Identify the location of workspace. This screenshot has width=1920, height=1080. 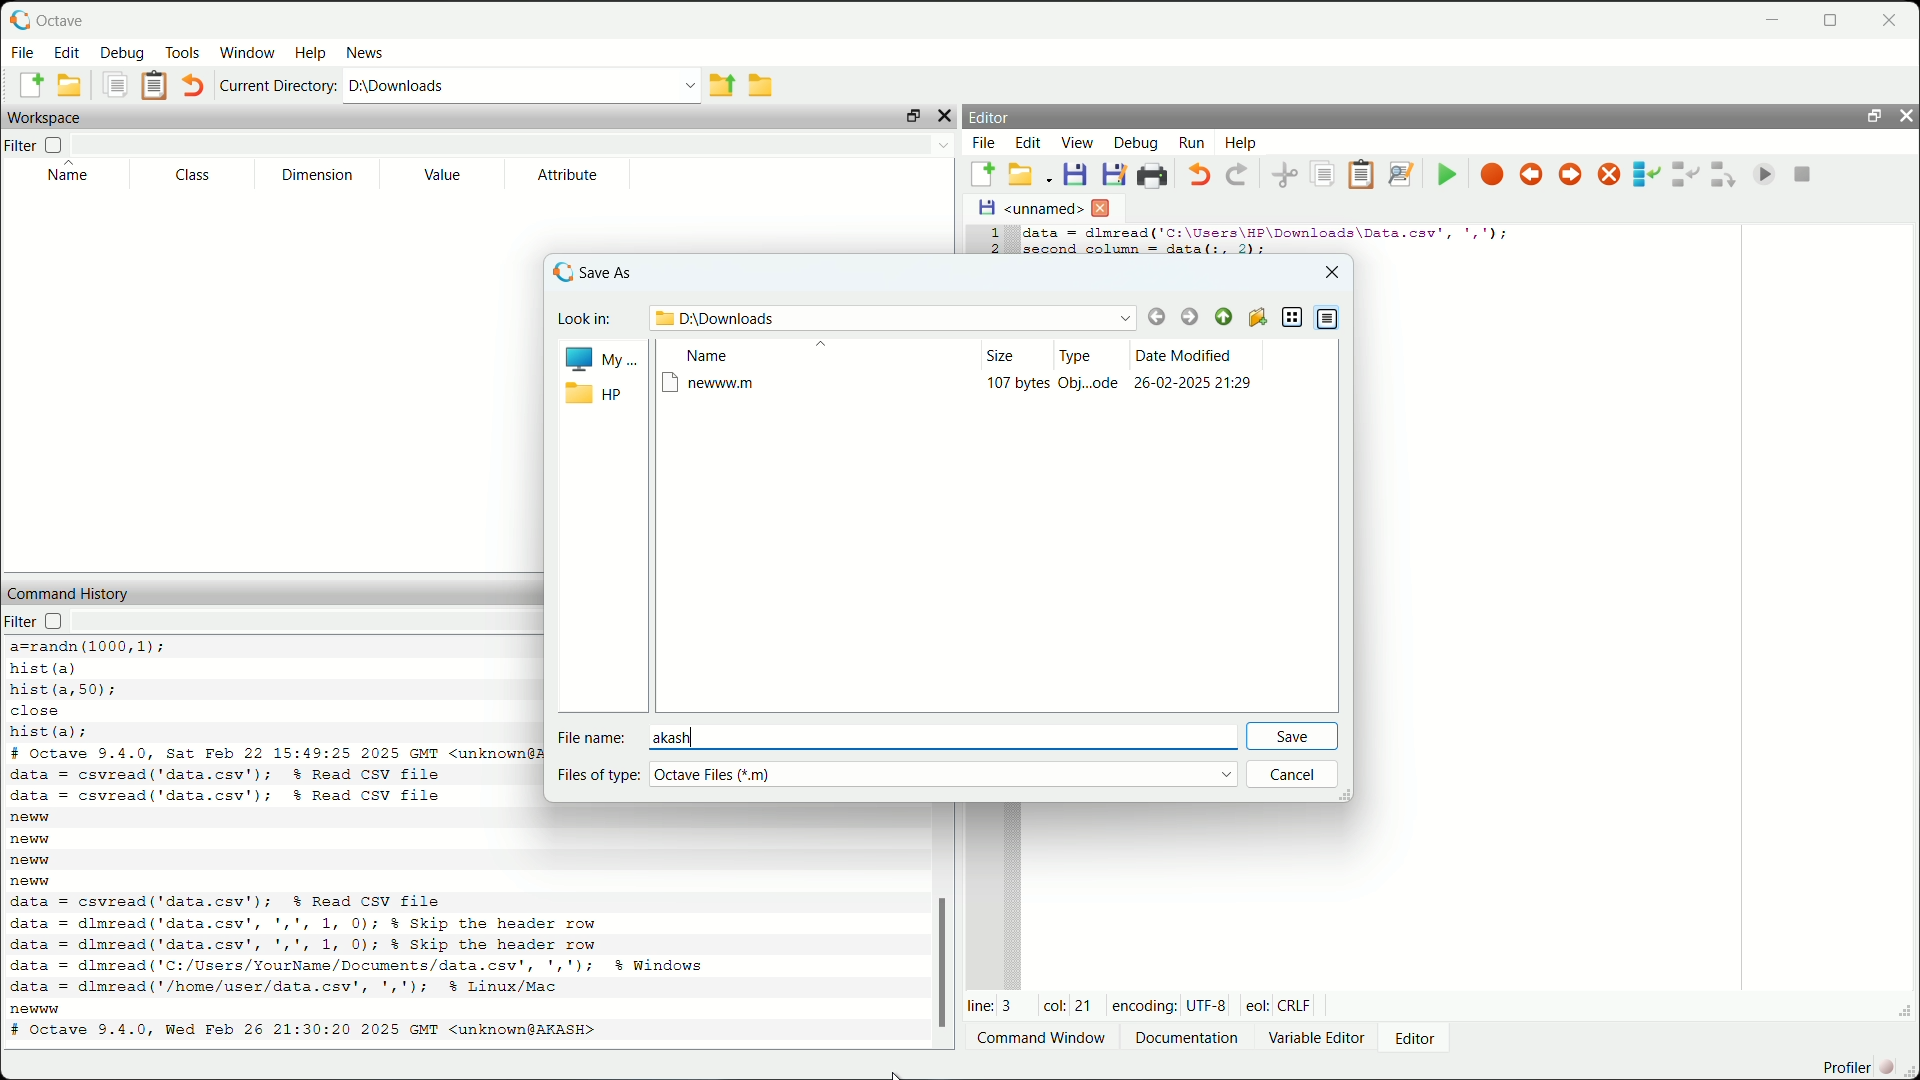
(44, 120).